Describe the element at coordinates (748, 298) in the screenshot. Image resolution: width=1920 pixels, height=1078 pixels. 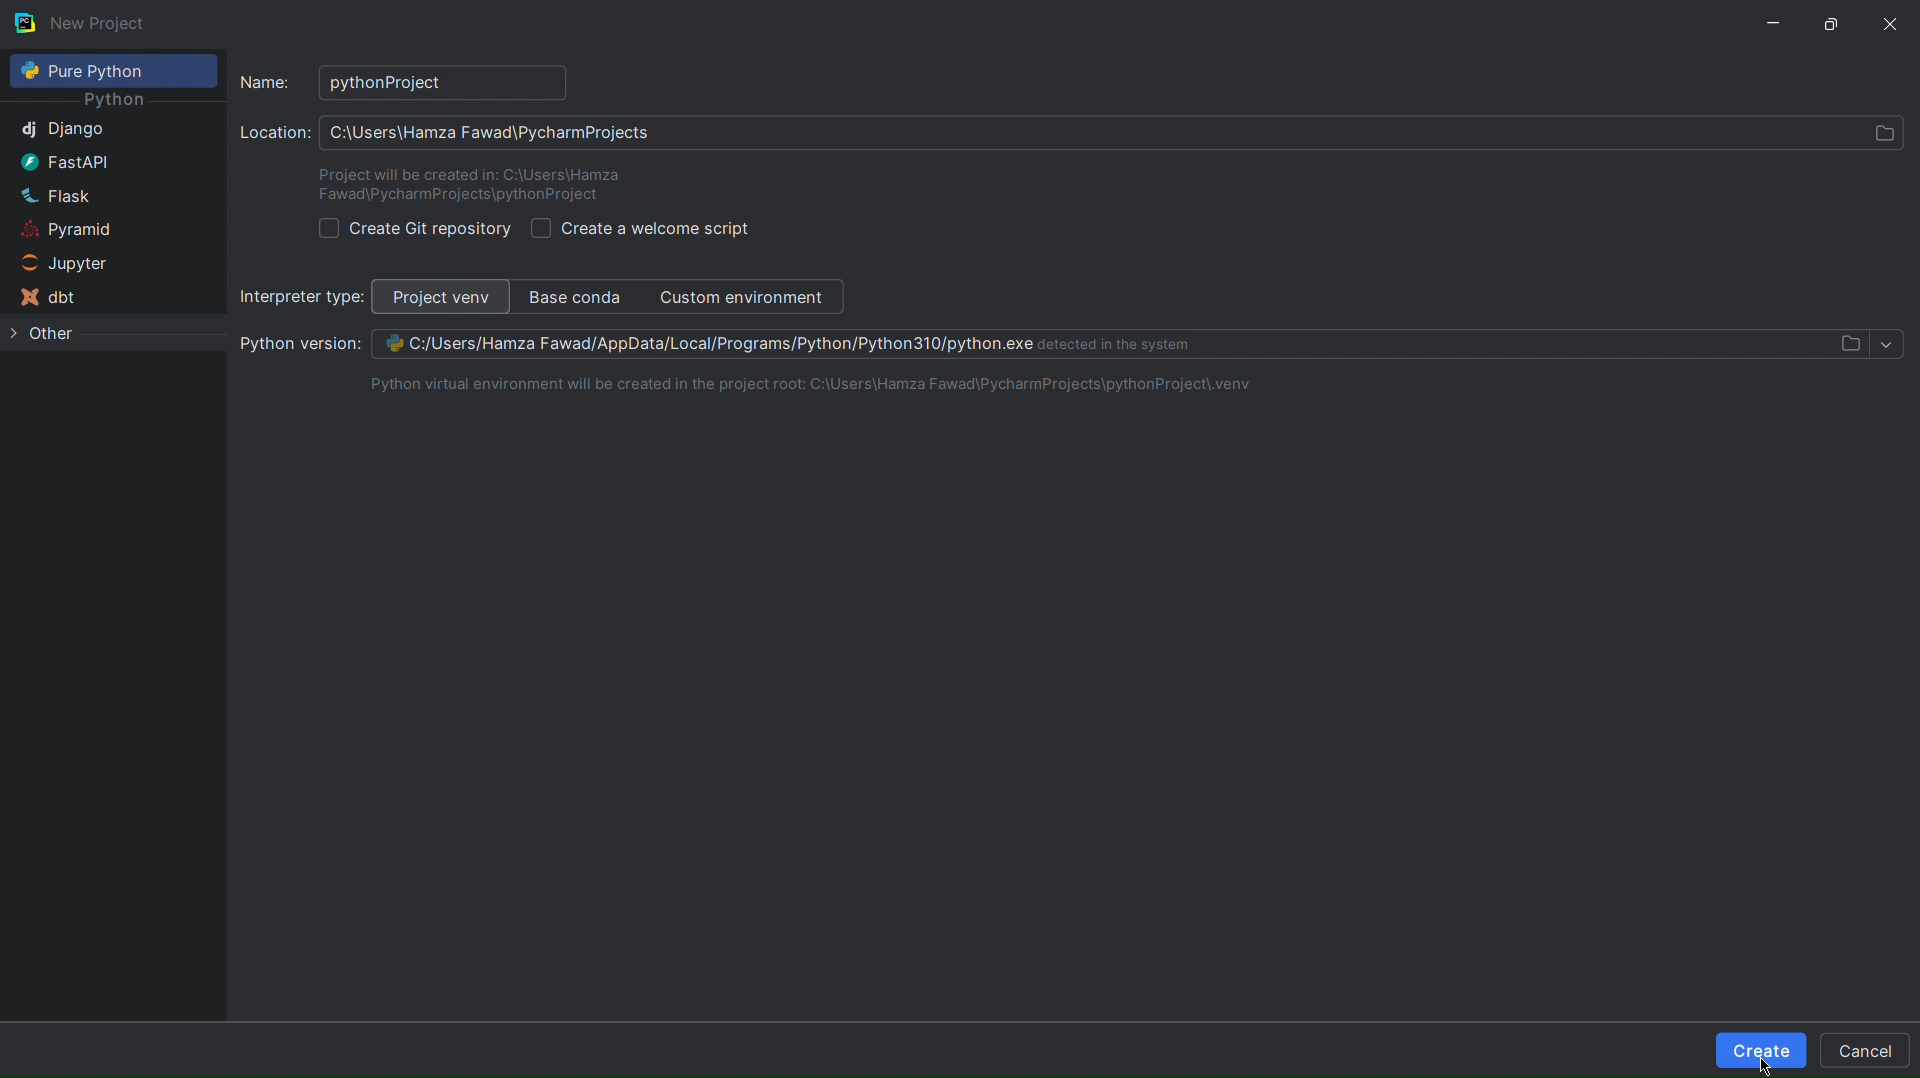
I see `Custom environment` at that location.